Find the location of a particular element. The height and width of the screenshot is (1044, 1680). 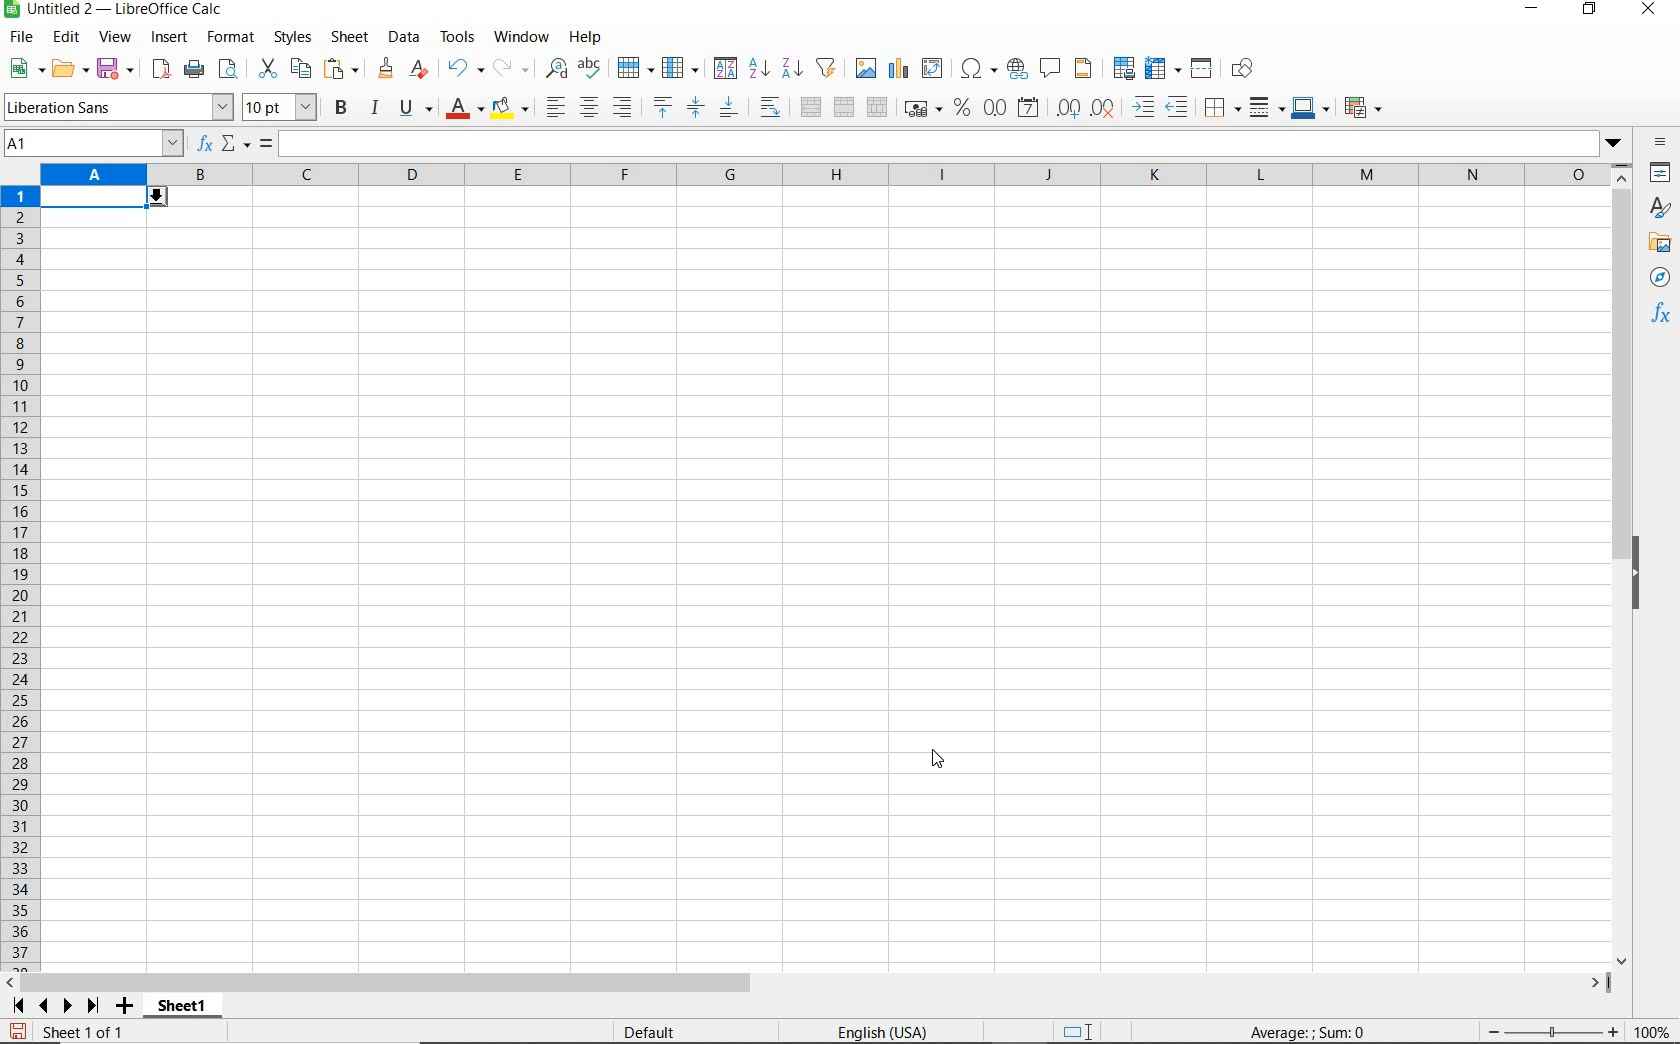

save is located at coordinates (18, 1032).